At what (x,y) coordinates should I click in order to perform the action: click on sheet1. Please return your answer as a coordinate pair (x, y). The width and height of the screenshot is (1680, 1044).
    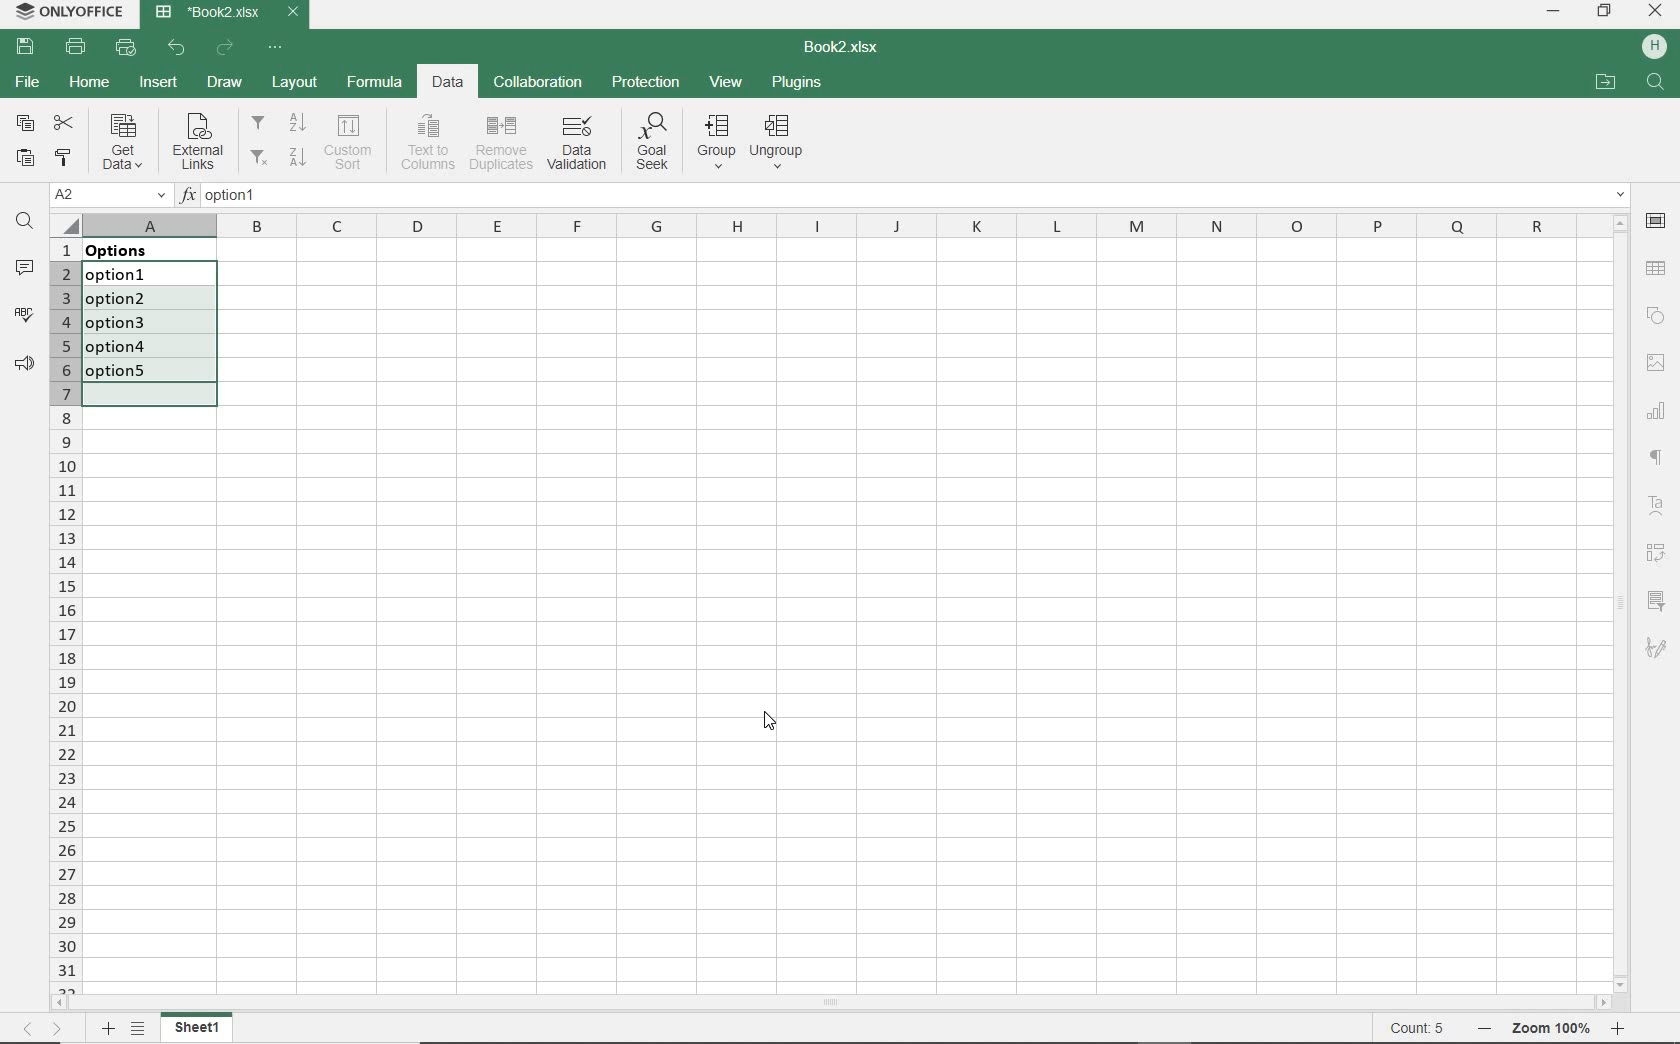
    Looking at the image, I should click on (198, 1028).